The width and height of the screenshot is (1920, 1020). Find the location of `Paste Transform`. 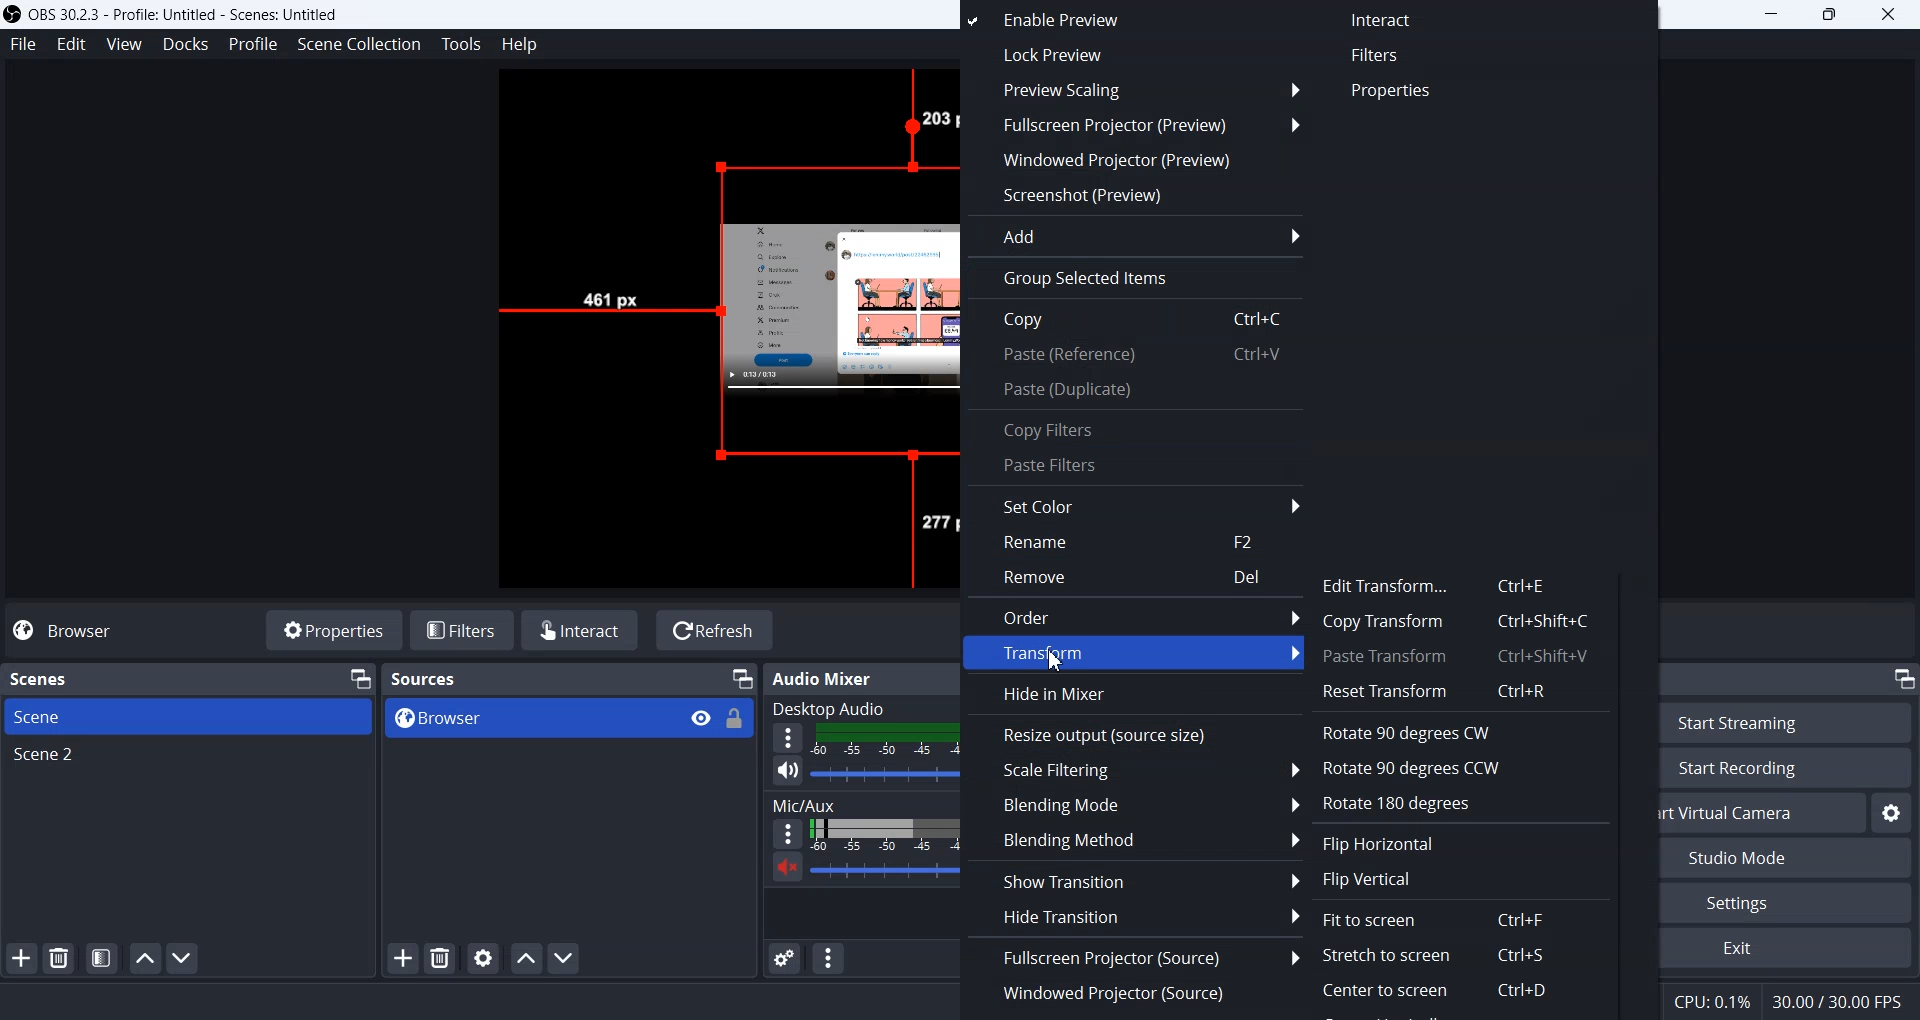

Paste Transform is located at coordinates (1453, 658).